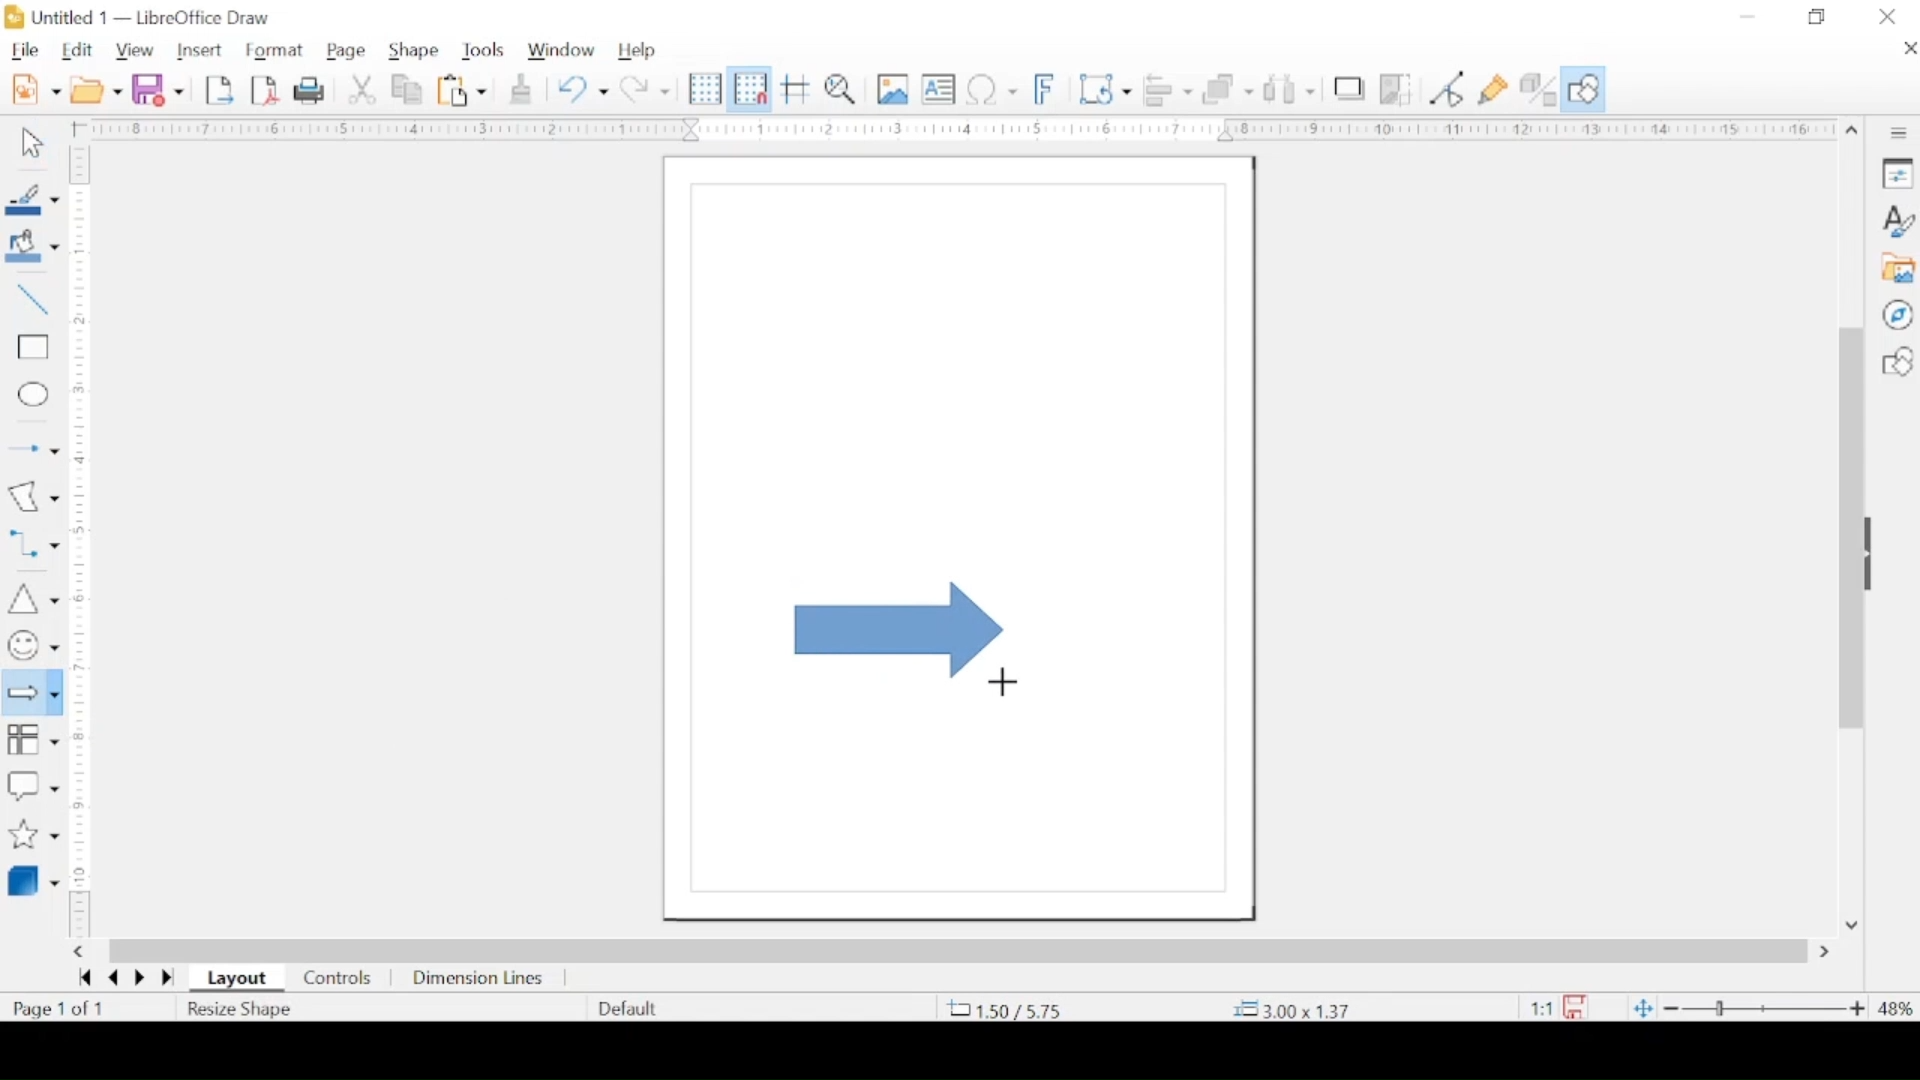 This screenshot has width=1920, height=1080. Describe the element at coordinates (1897, 220) in the screenshot. I see `styles` at that location.